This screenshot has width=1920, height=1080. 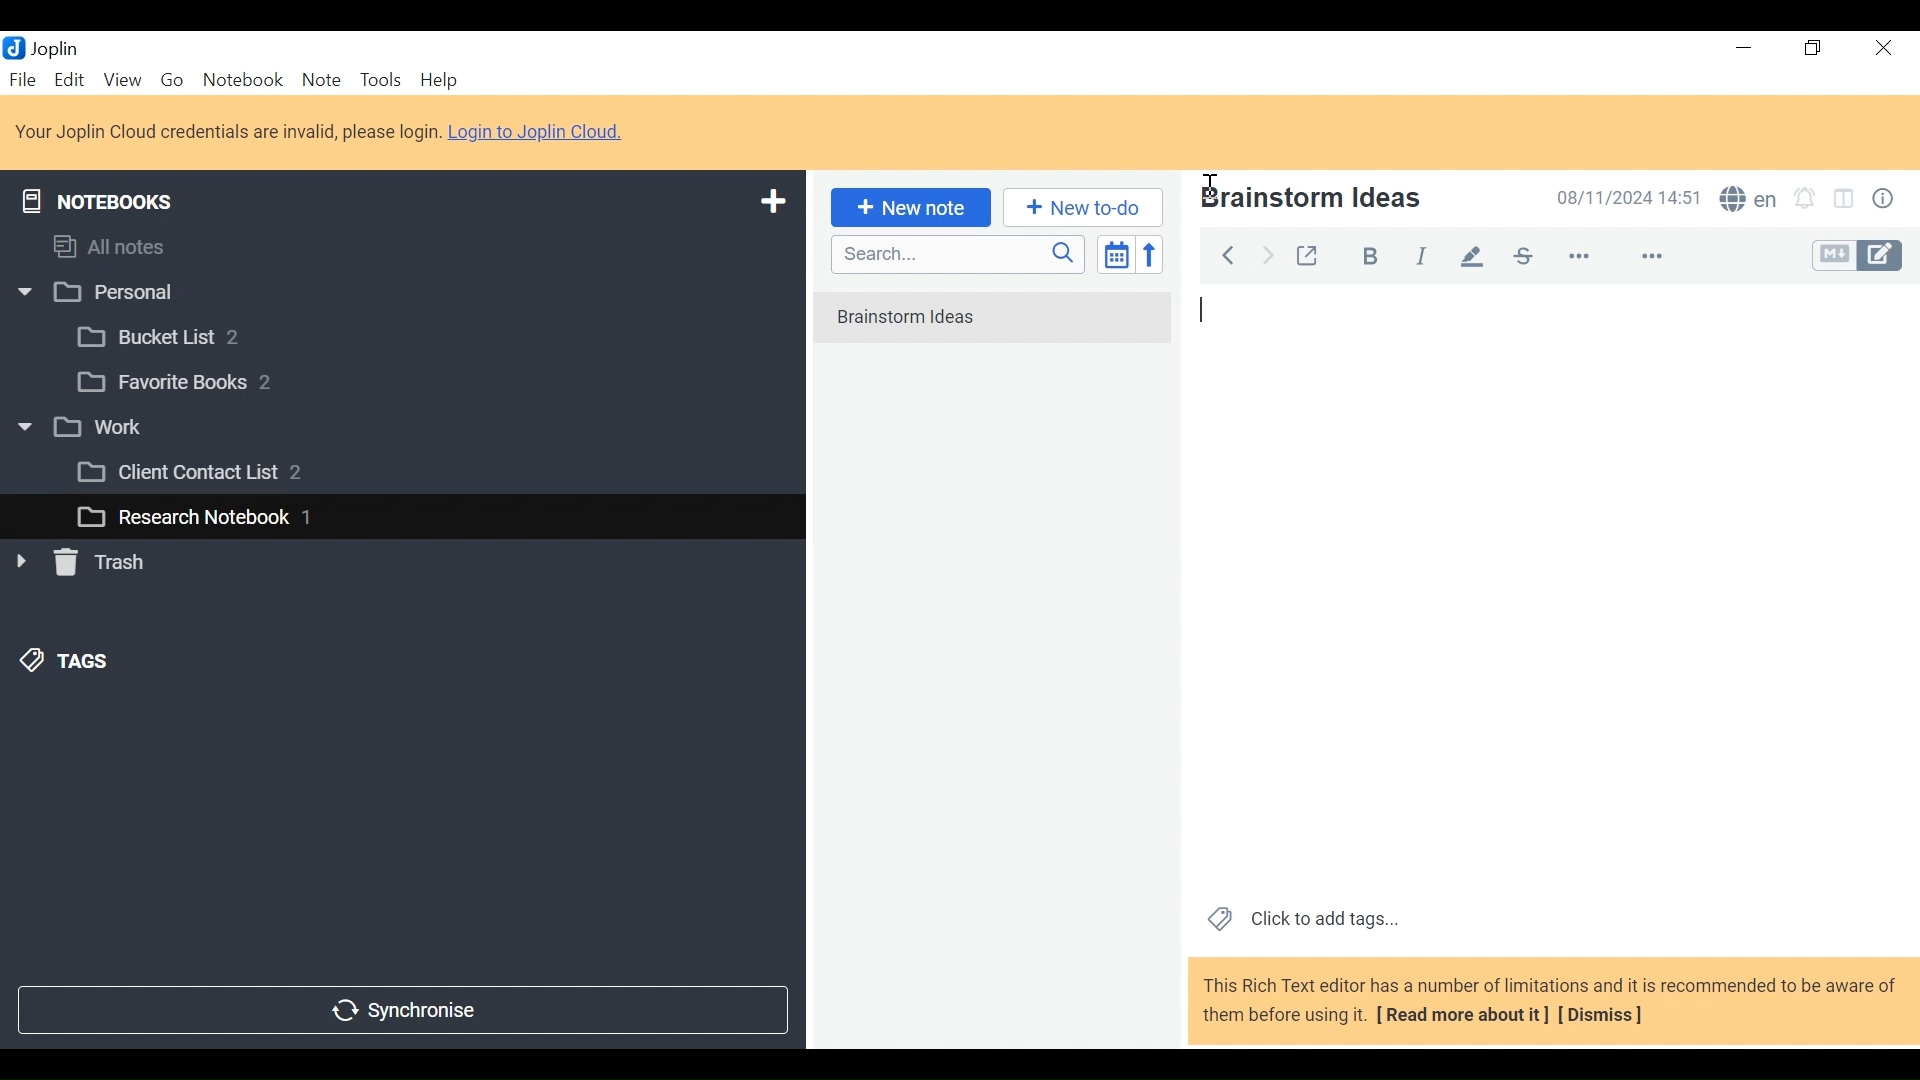 What do you see at coordinates (442, 81) in the screenshot?
I see `Help` at bounding box center [442, 81].